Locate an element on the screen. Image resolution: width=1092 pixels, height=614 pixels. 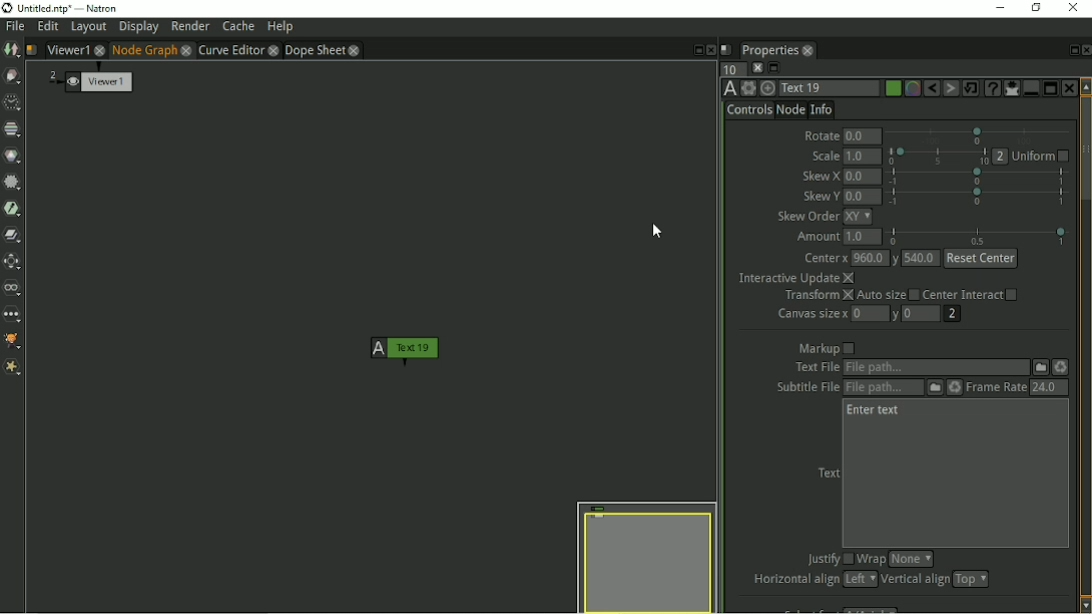
0.0 is located at coordinates (862, 135).